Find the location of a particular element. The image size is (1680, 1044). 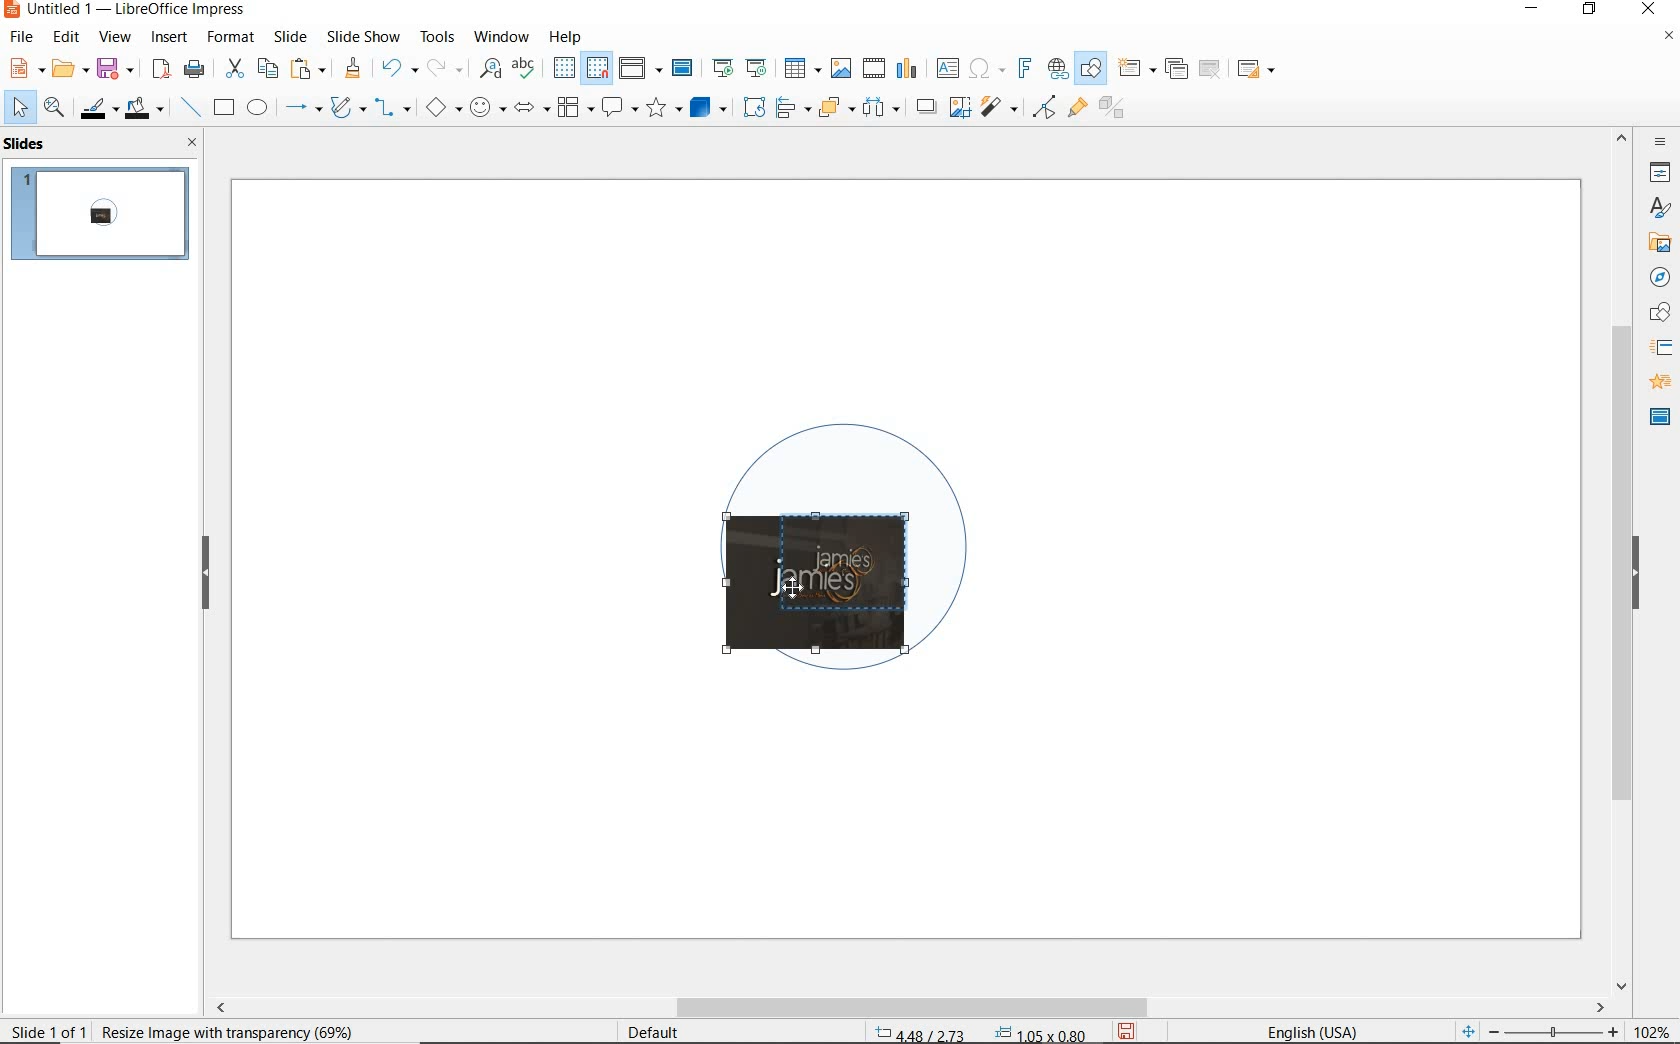

crop image is located at coordinates (959, 105).